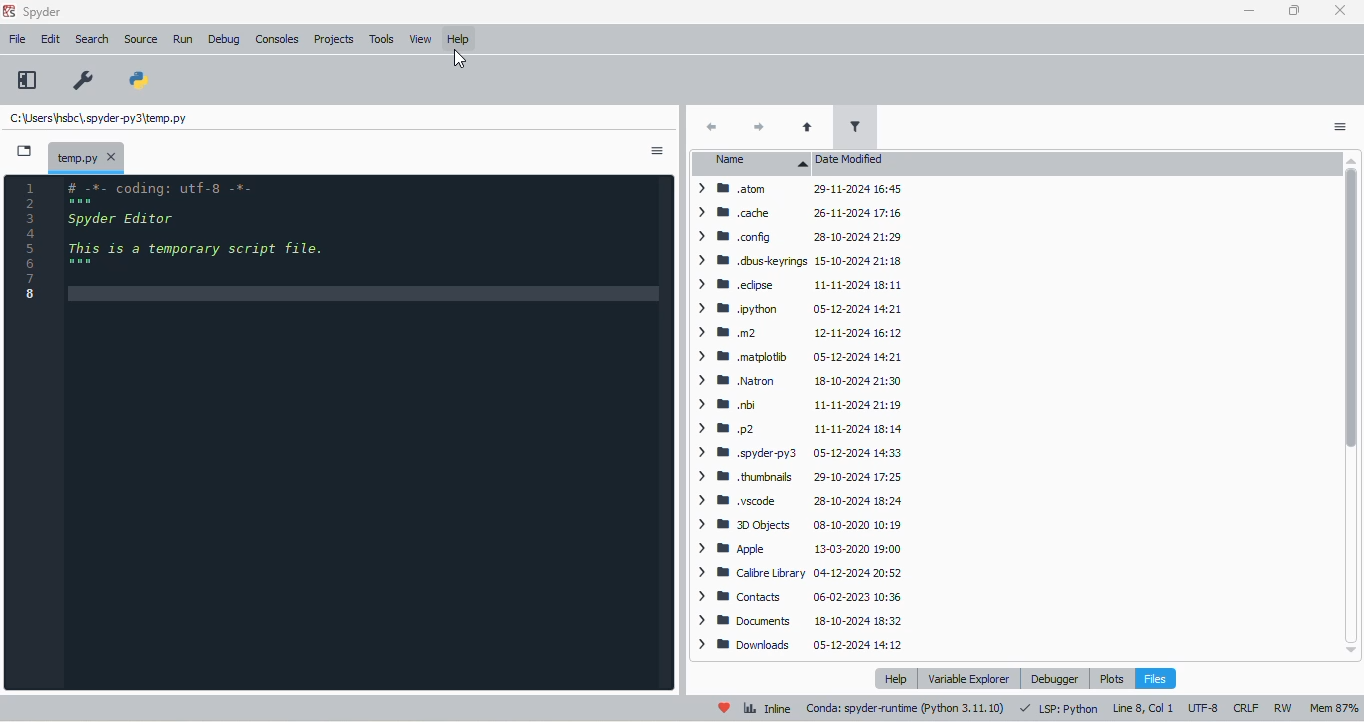  I want to click on tools, so click(383, 39).